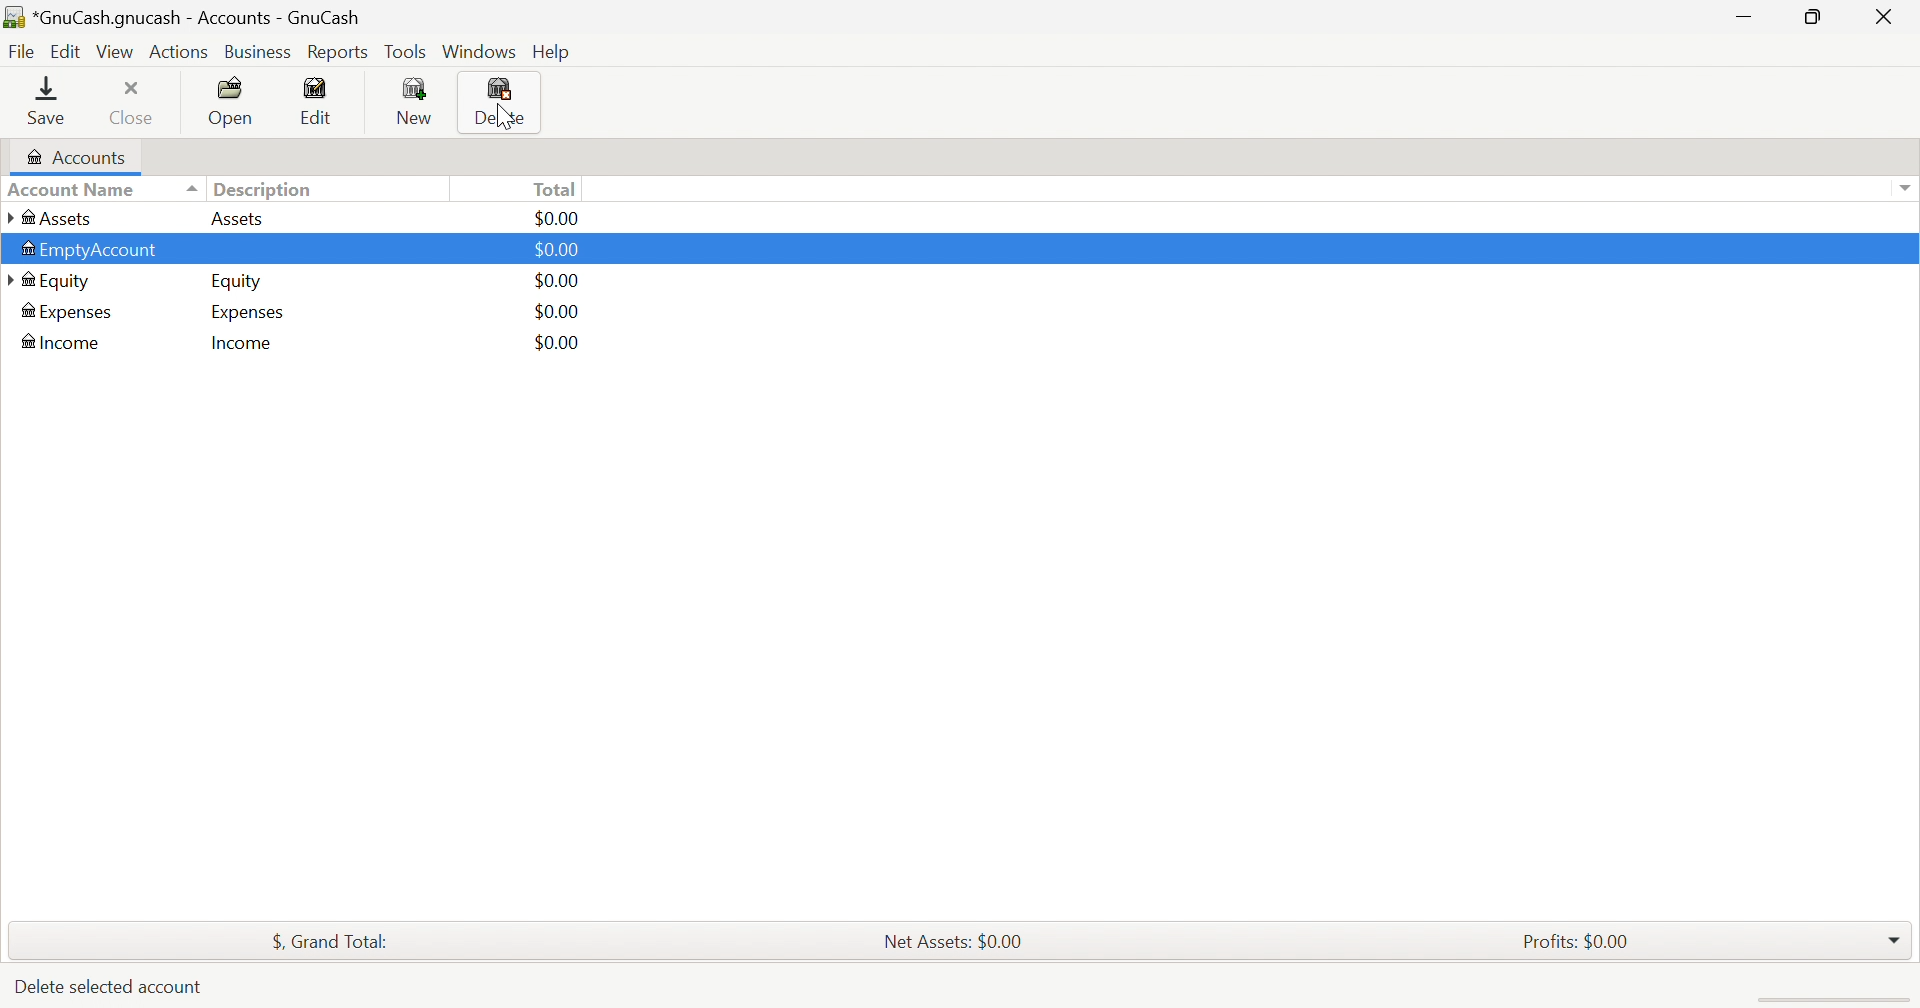 The image size is (1920, 1008). I want to click on Edit, so click(321, 102).